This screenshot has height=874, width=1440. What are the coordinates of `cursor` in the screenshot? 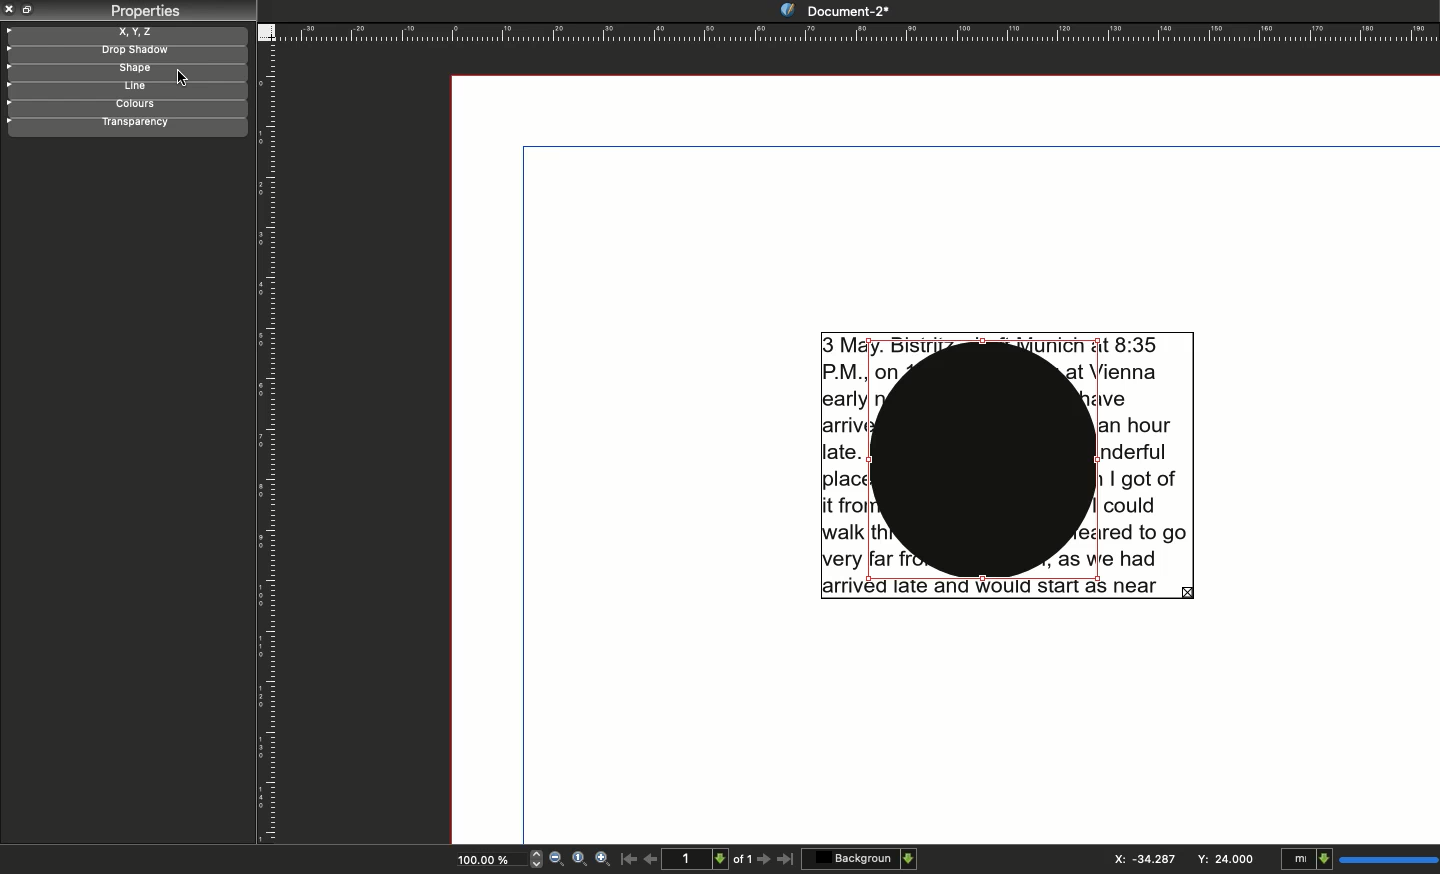 It's located at (186, 76).